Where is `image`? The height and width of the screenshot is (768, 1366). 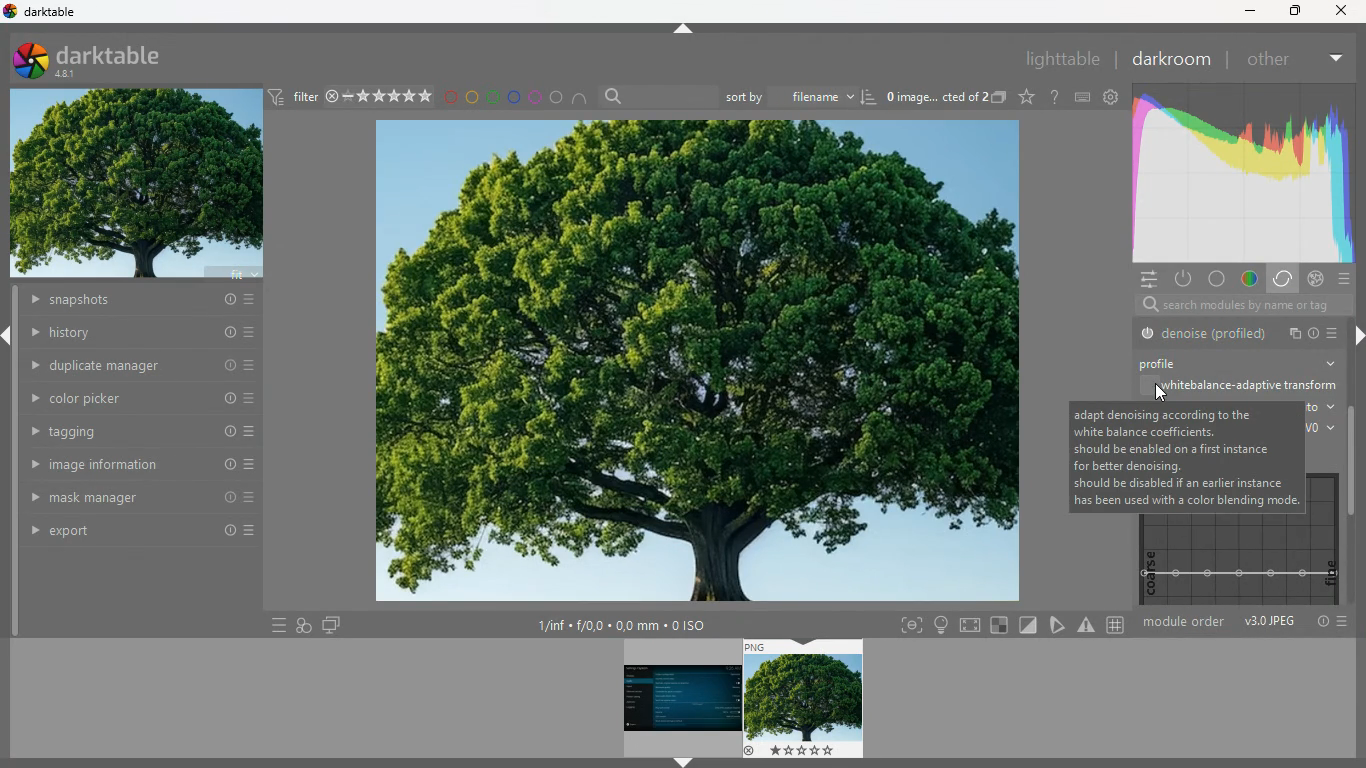
image is located at coordinates (804, 699).